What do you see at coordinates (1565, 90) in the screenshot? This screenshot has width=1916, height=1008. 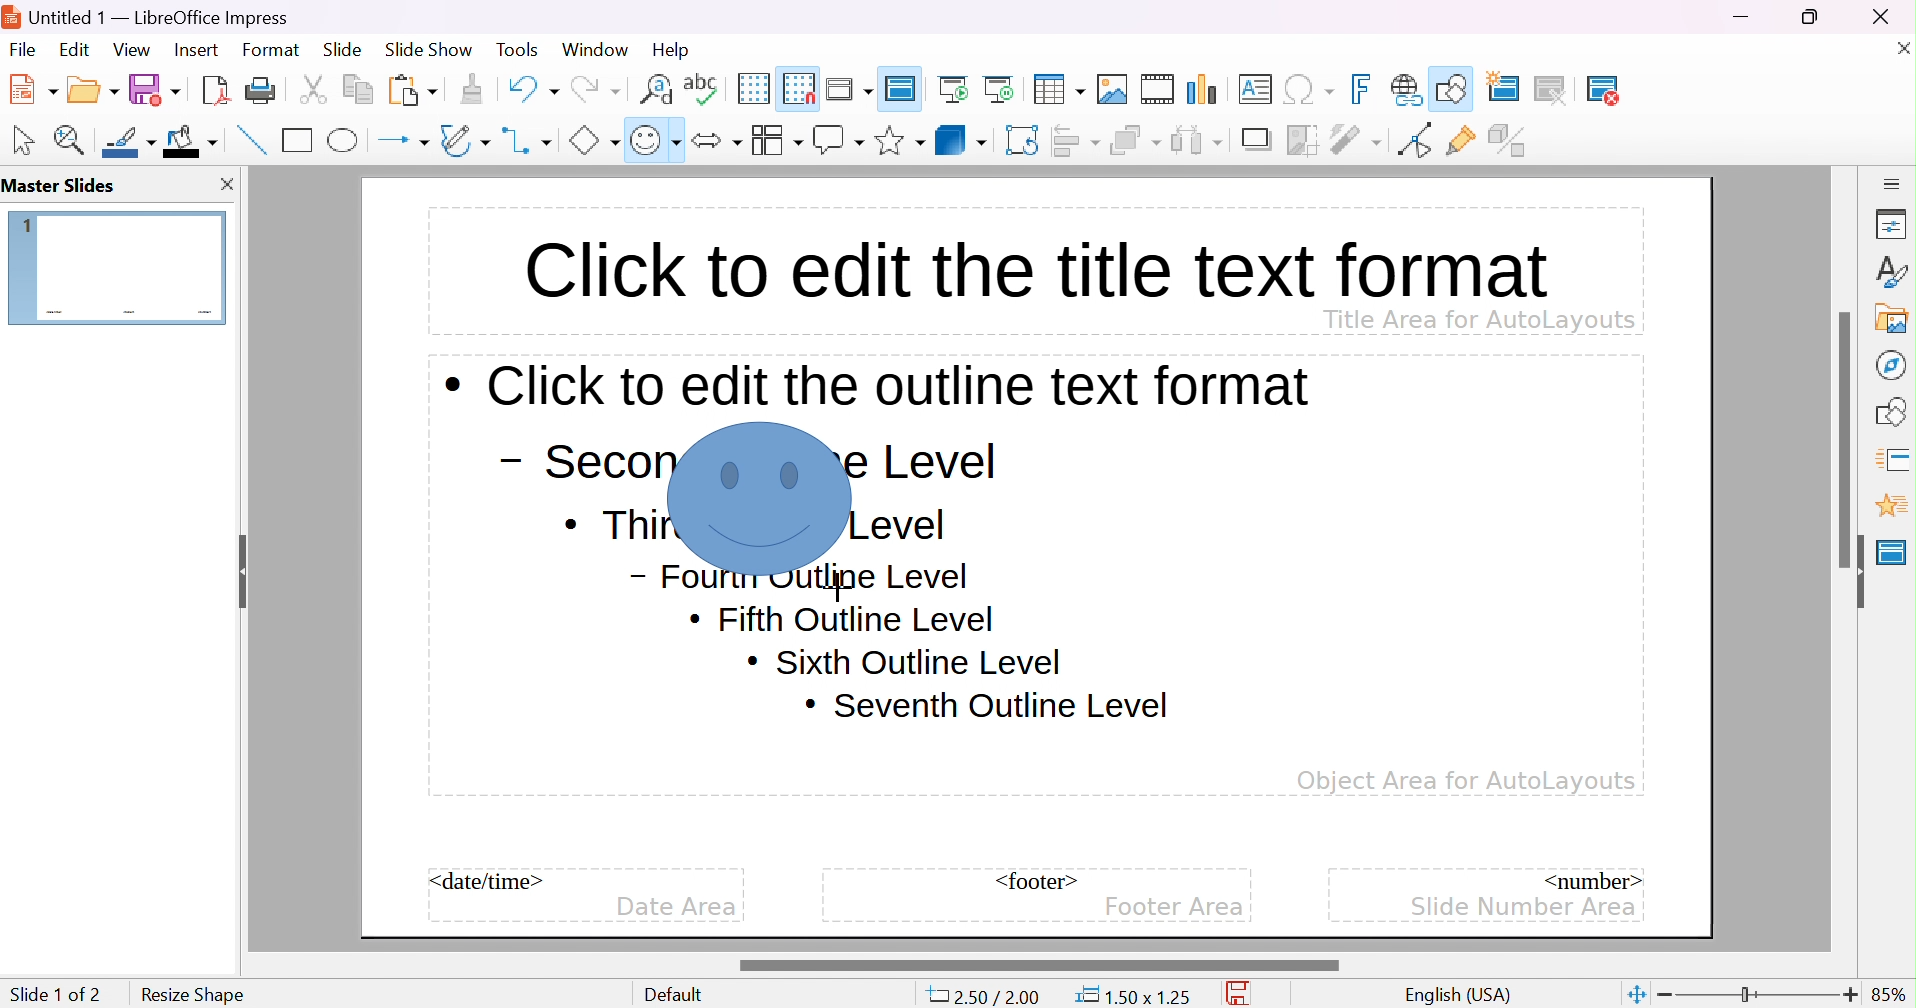 I see `duplicate slide` at bounding box center [1565, 90].